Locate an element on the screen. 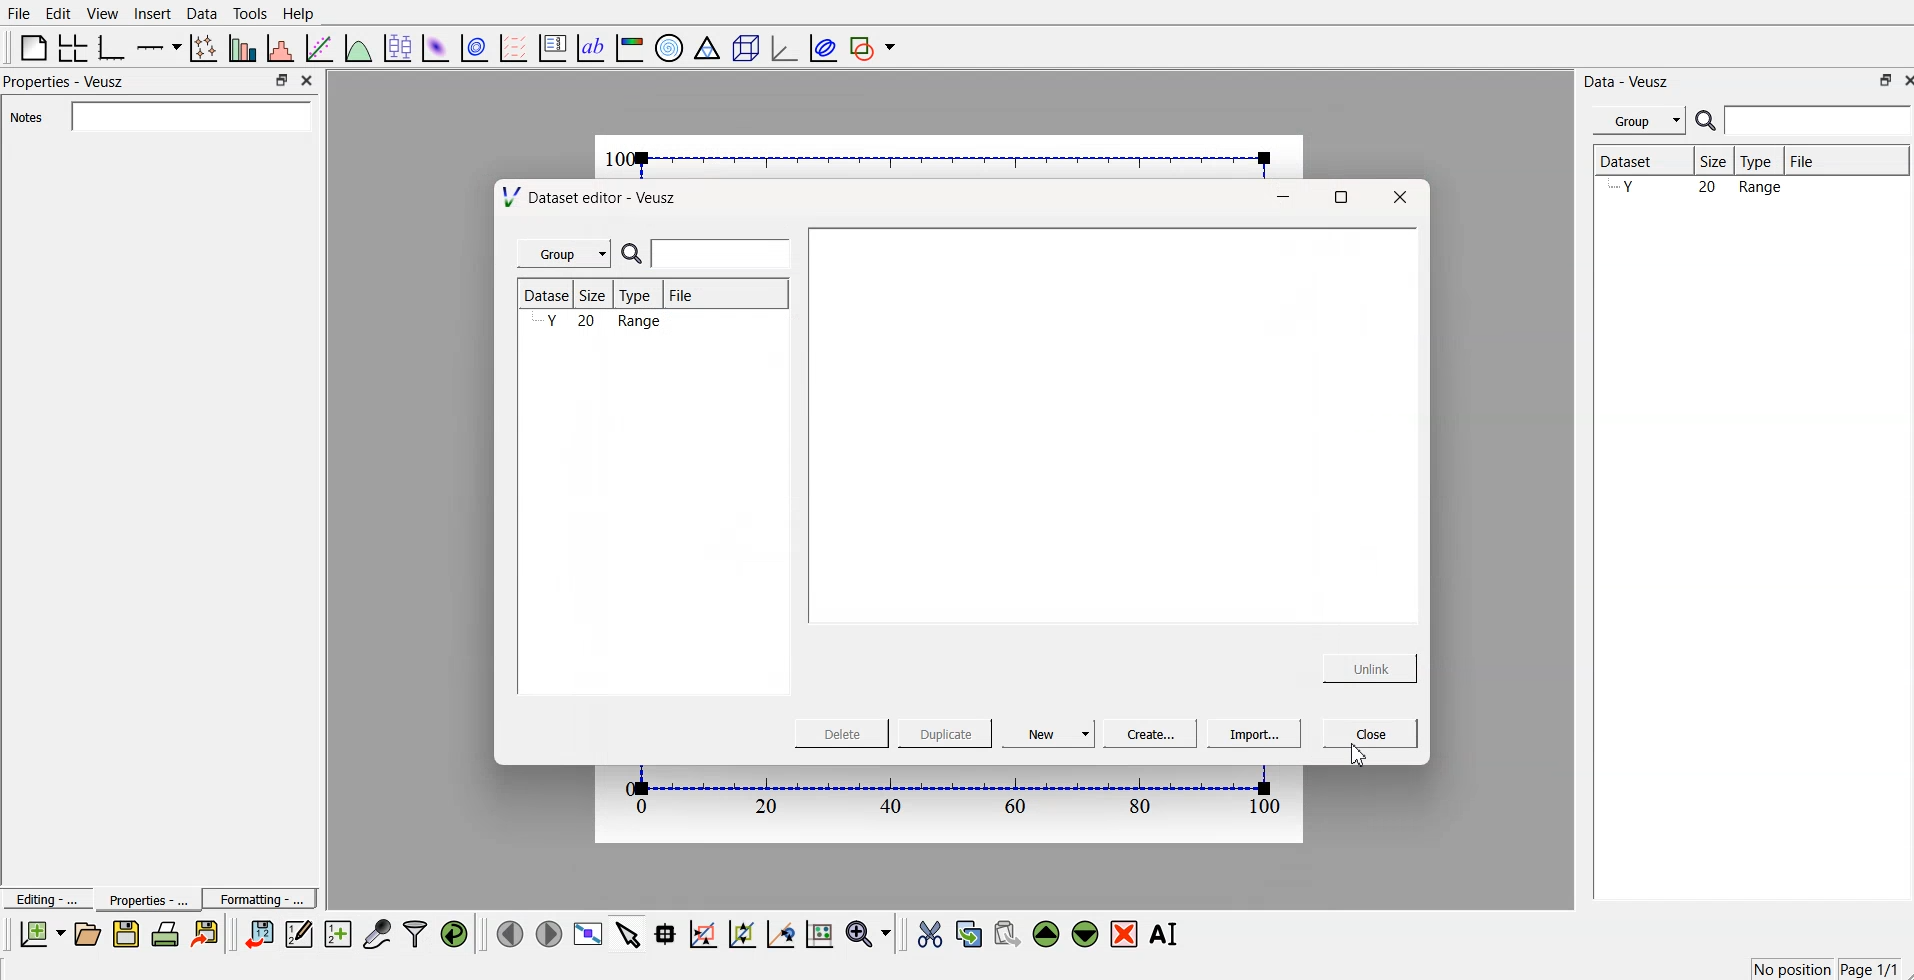  Close is located at coordinates (1902, 80).